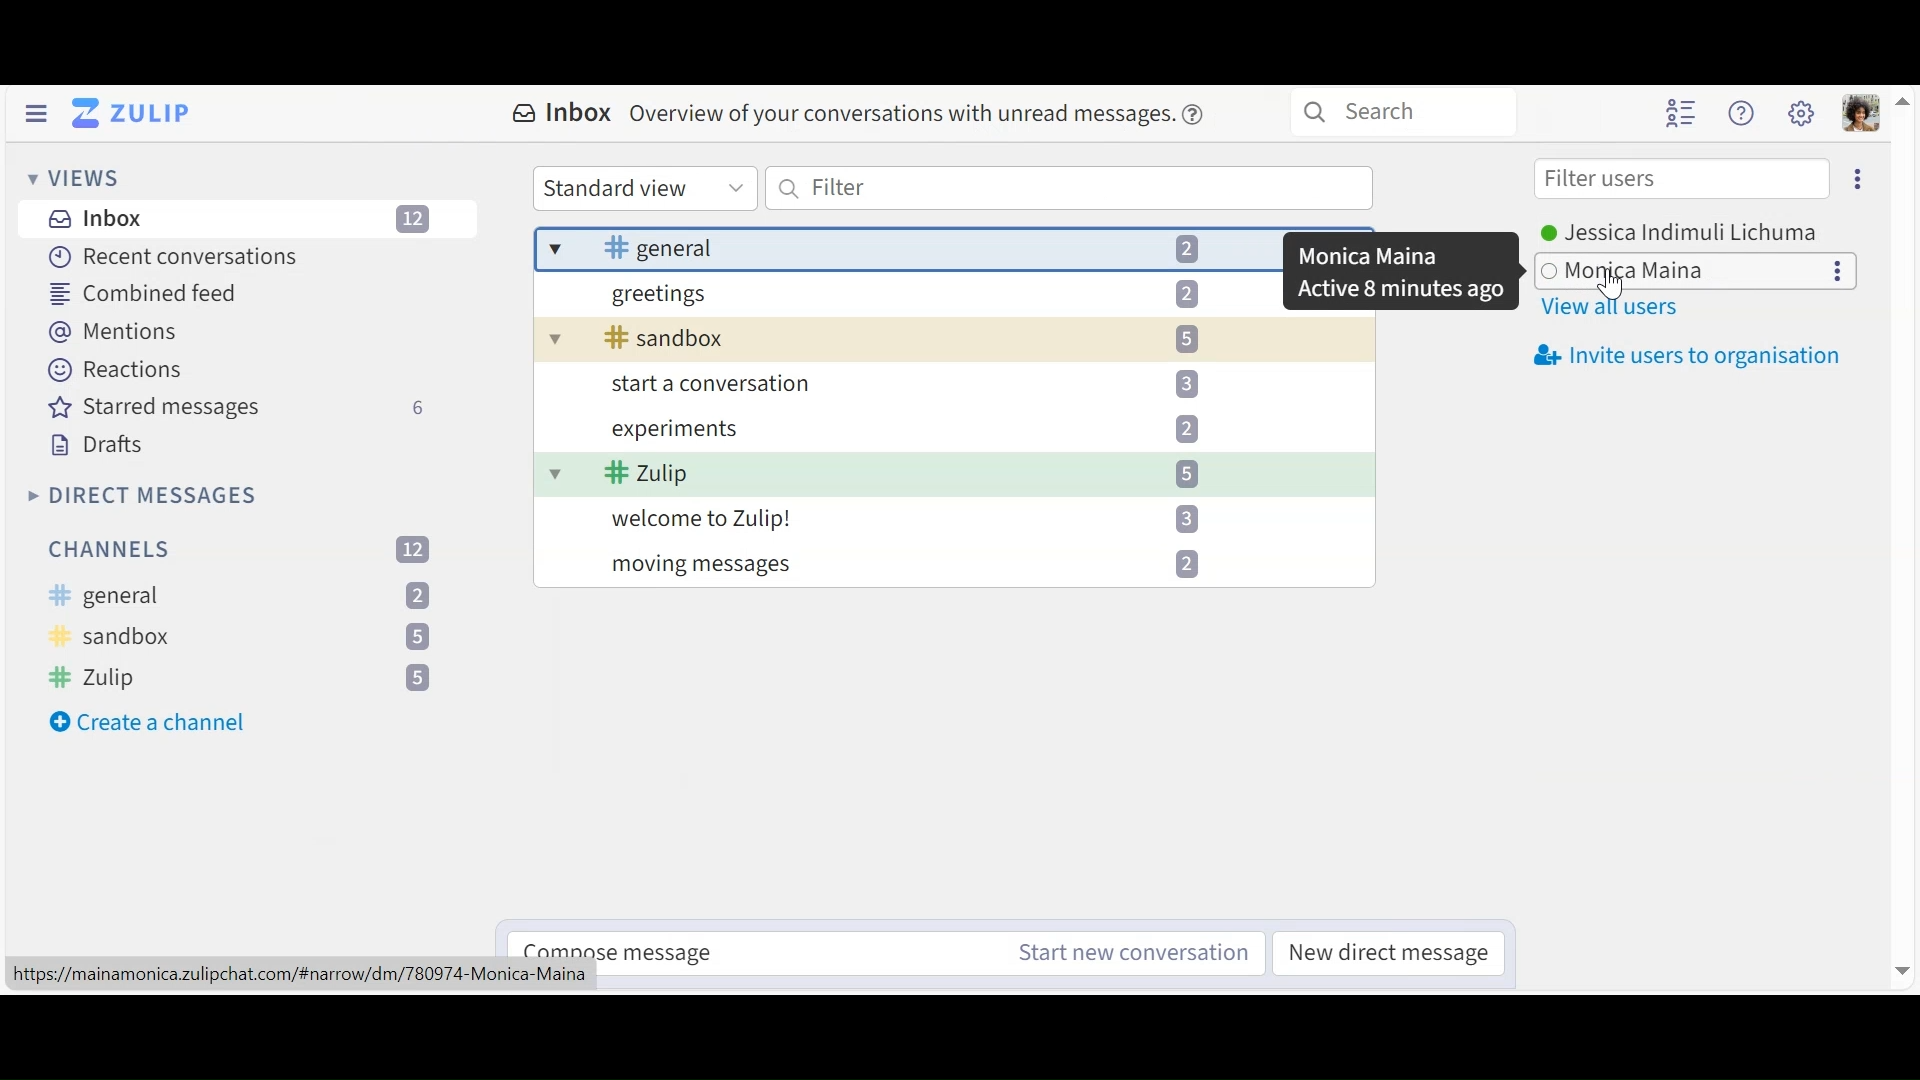  What do you see at coordinates (34, 112) in the screenshot?
I see `Hide Left Sidebar` at bounding box center [34, 112].